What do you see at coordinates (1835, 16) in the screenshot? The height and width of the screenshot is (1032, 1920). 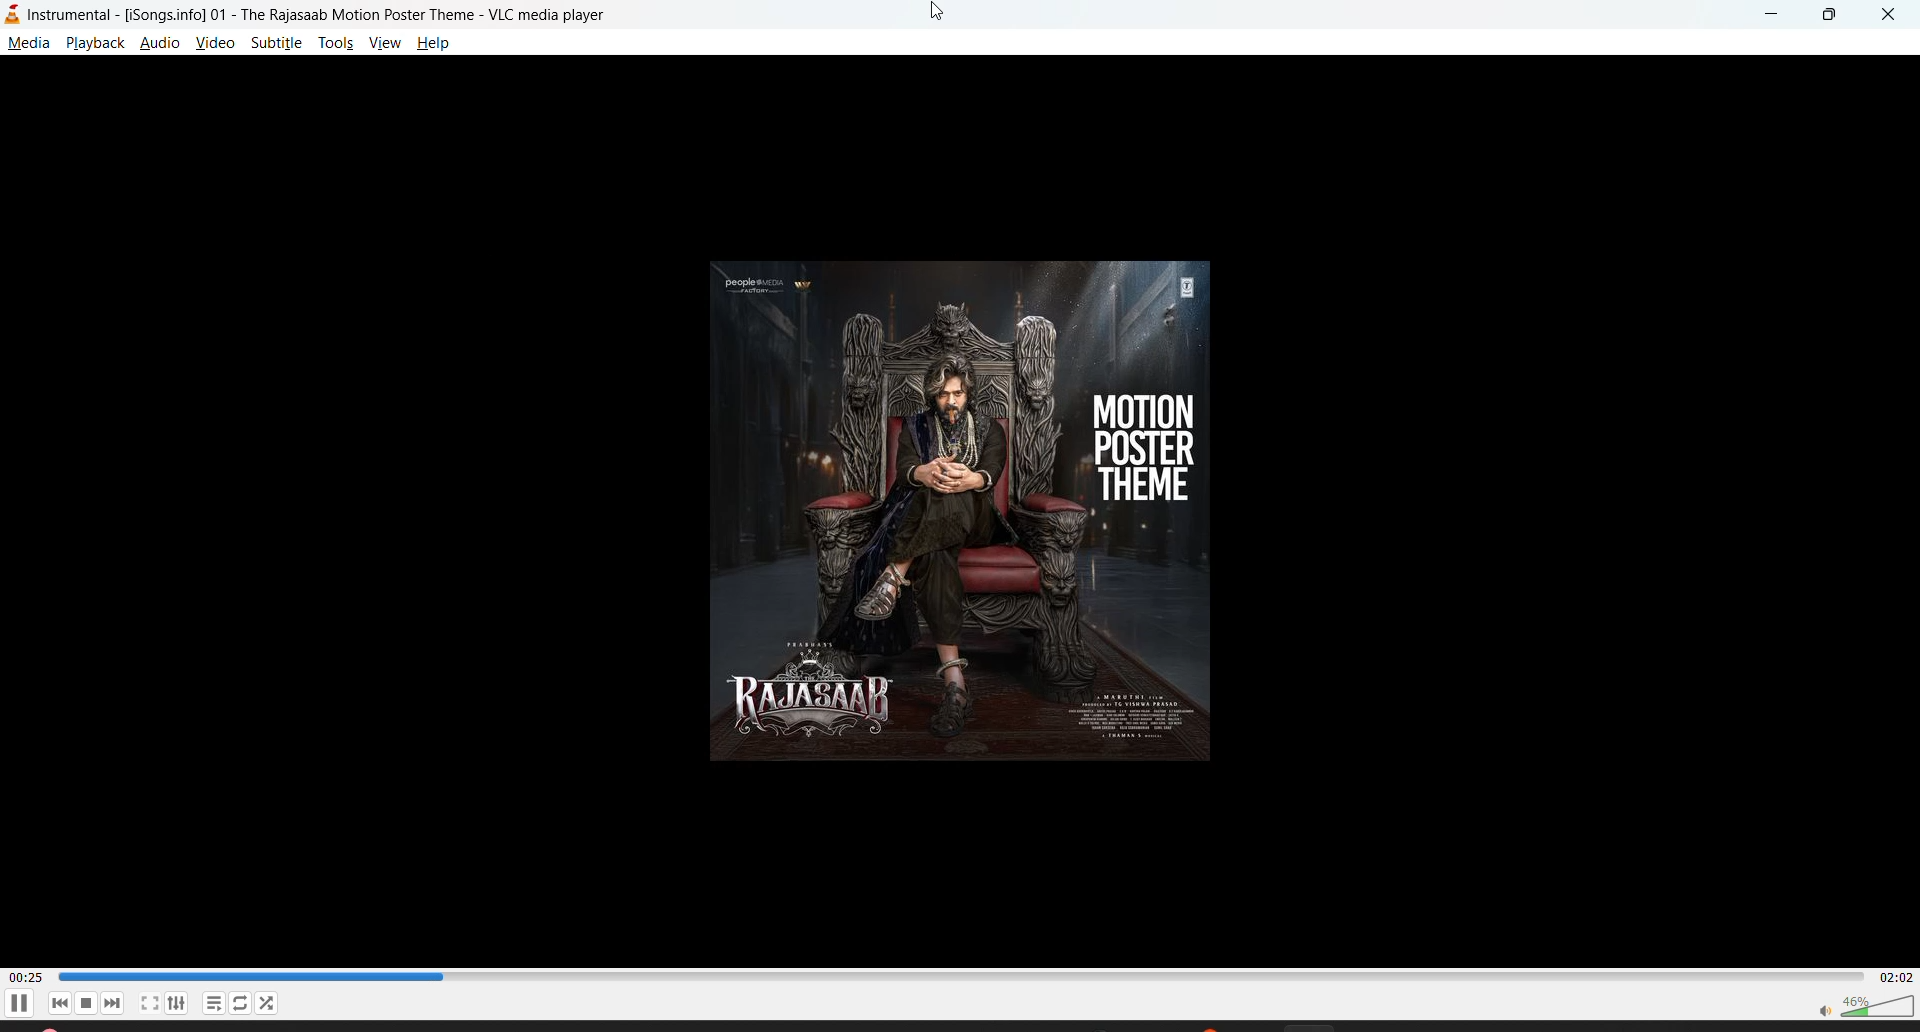 I see `maximize` at bounding box center [1835, 16].